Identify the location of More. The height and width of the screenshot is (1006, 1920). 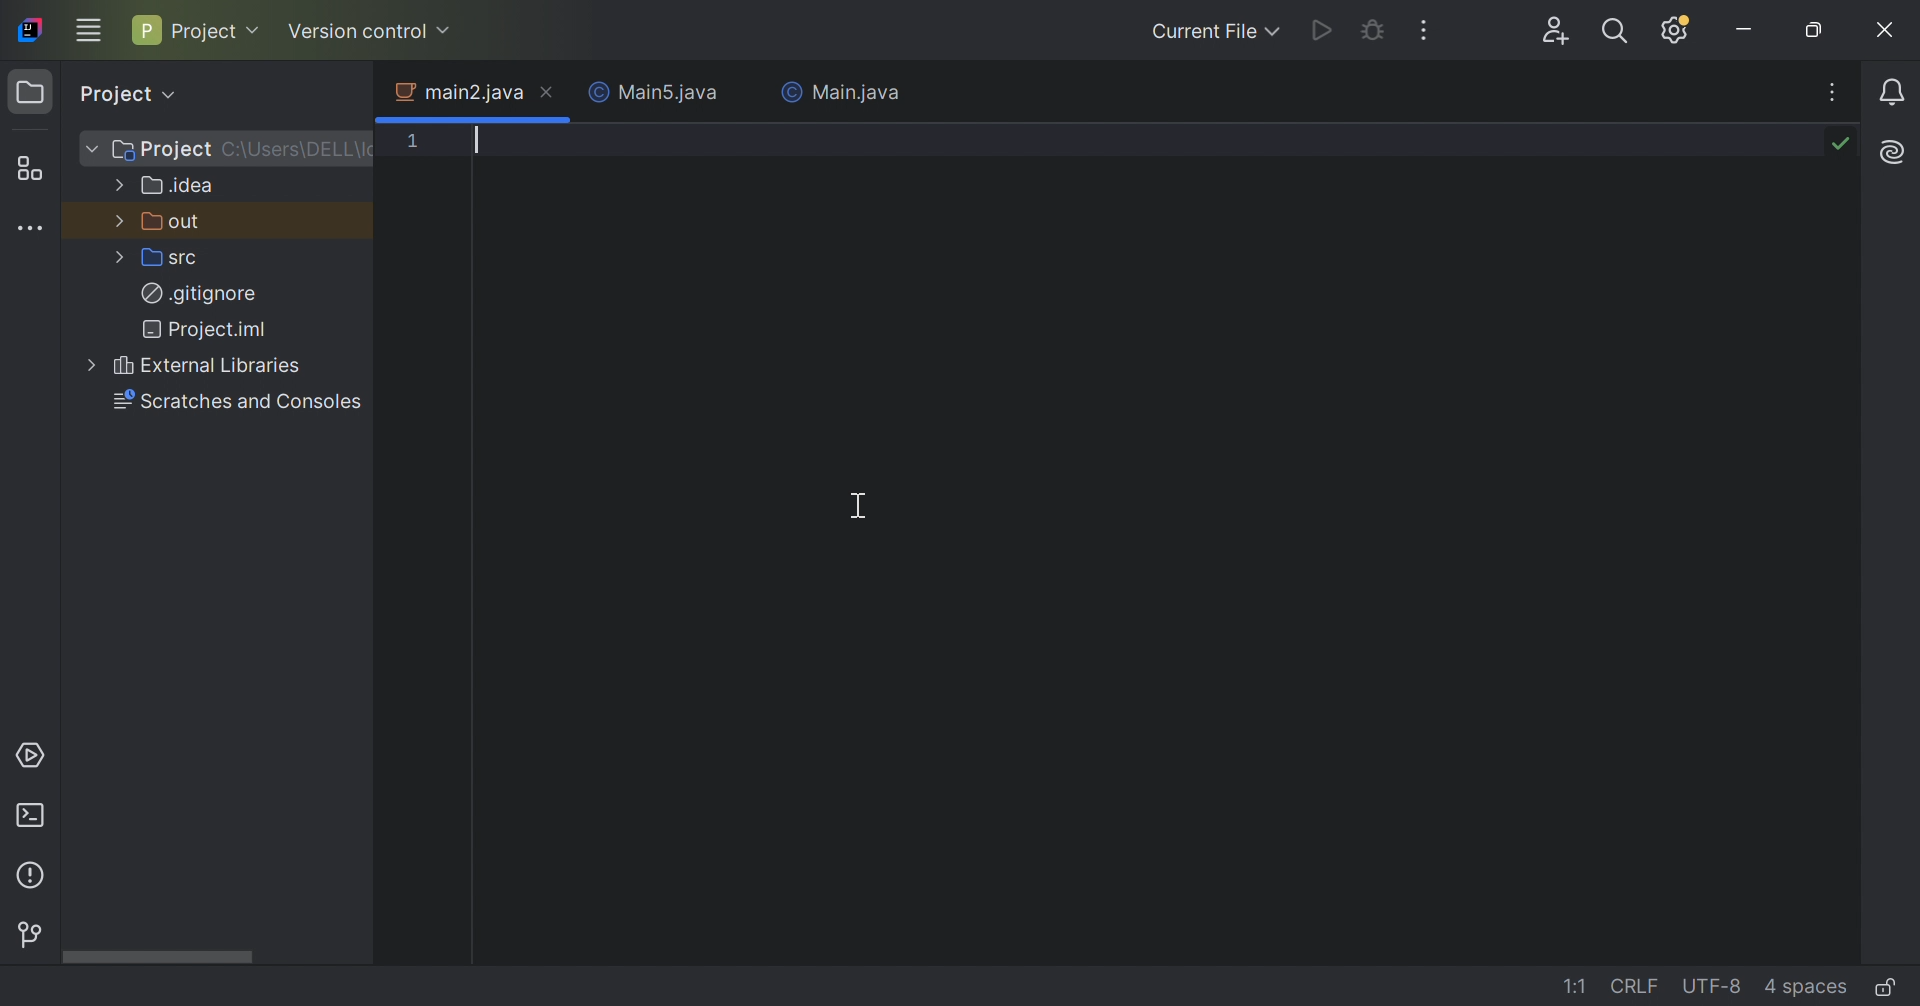
(117, 218).